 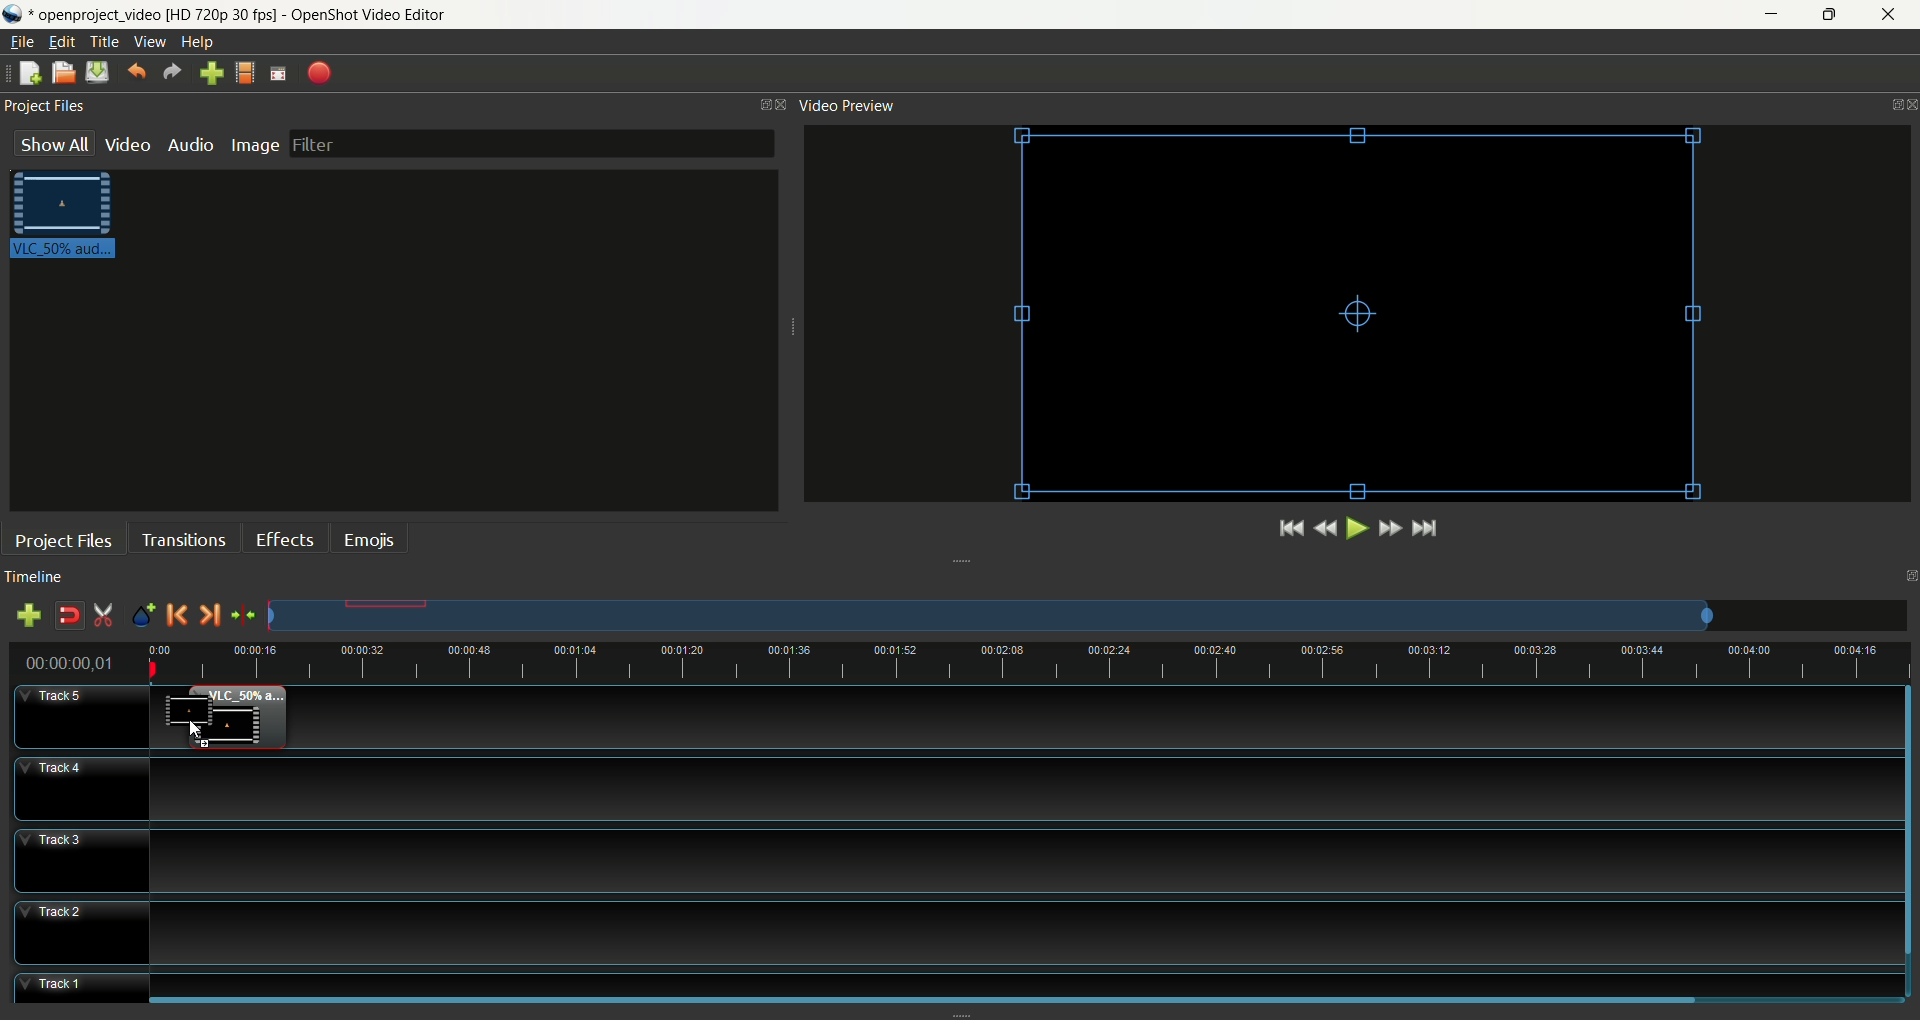 I want to click on maximize, so click(x=1828, y=17).